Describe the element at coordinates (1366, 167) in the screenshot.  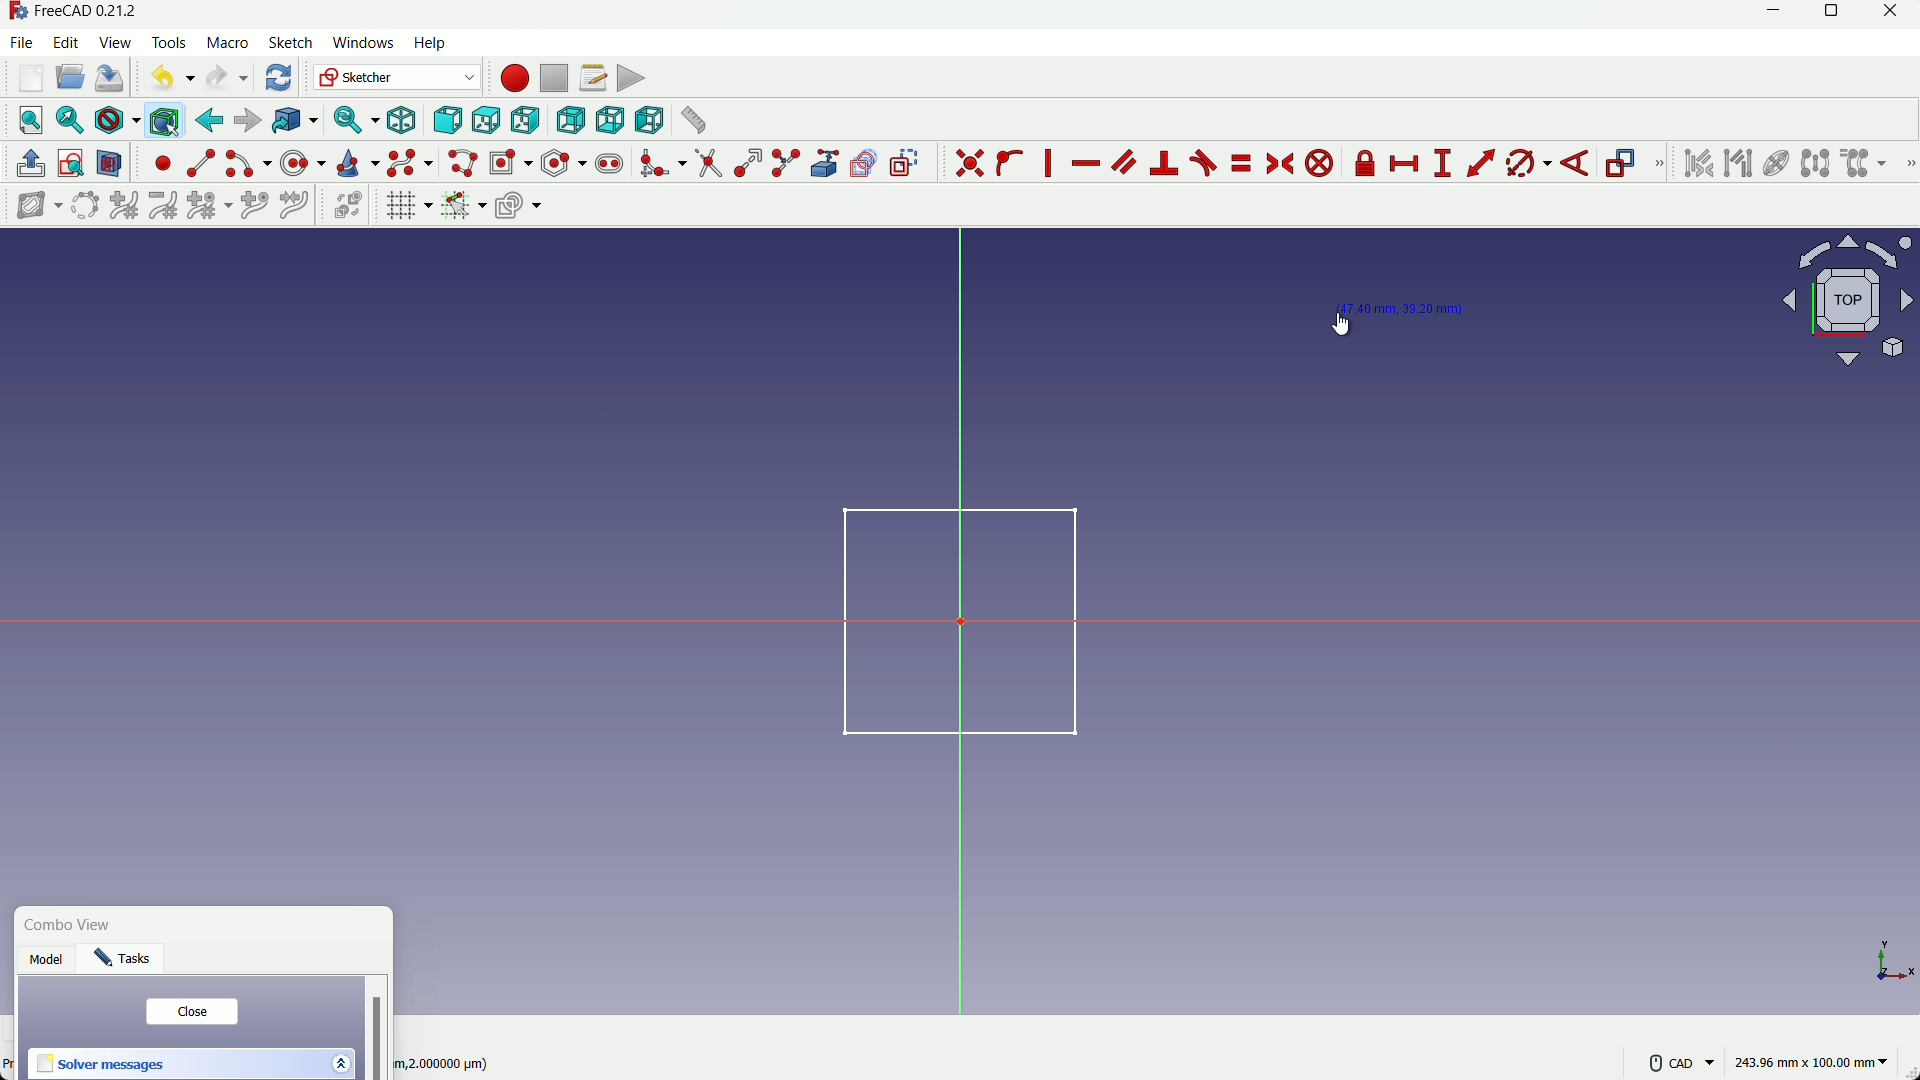
I see `constraint lock` at that location.